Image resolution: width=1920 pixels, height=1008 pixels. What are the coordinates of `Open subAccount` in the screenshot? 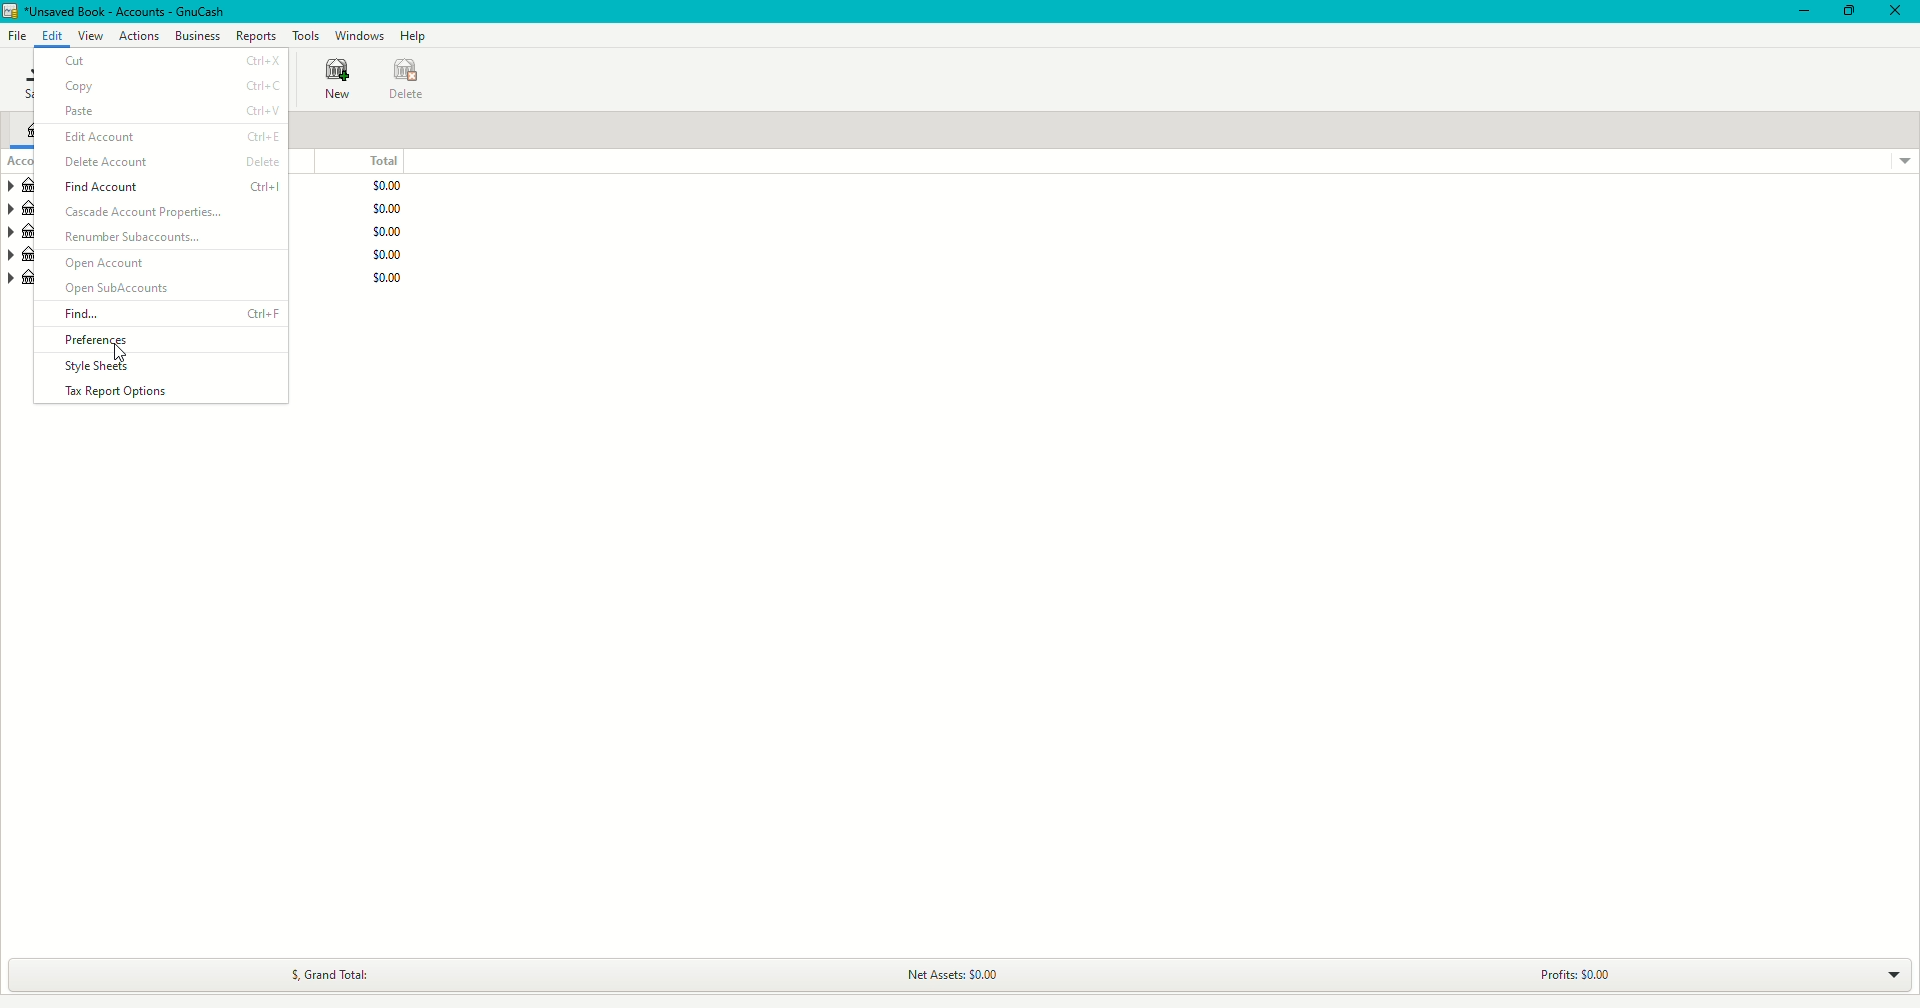 It's located at (162, 287).